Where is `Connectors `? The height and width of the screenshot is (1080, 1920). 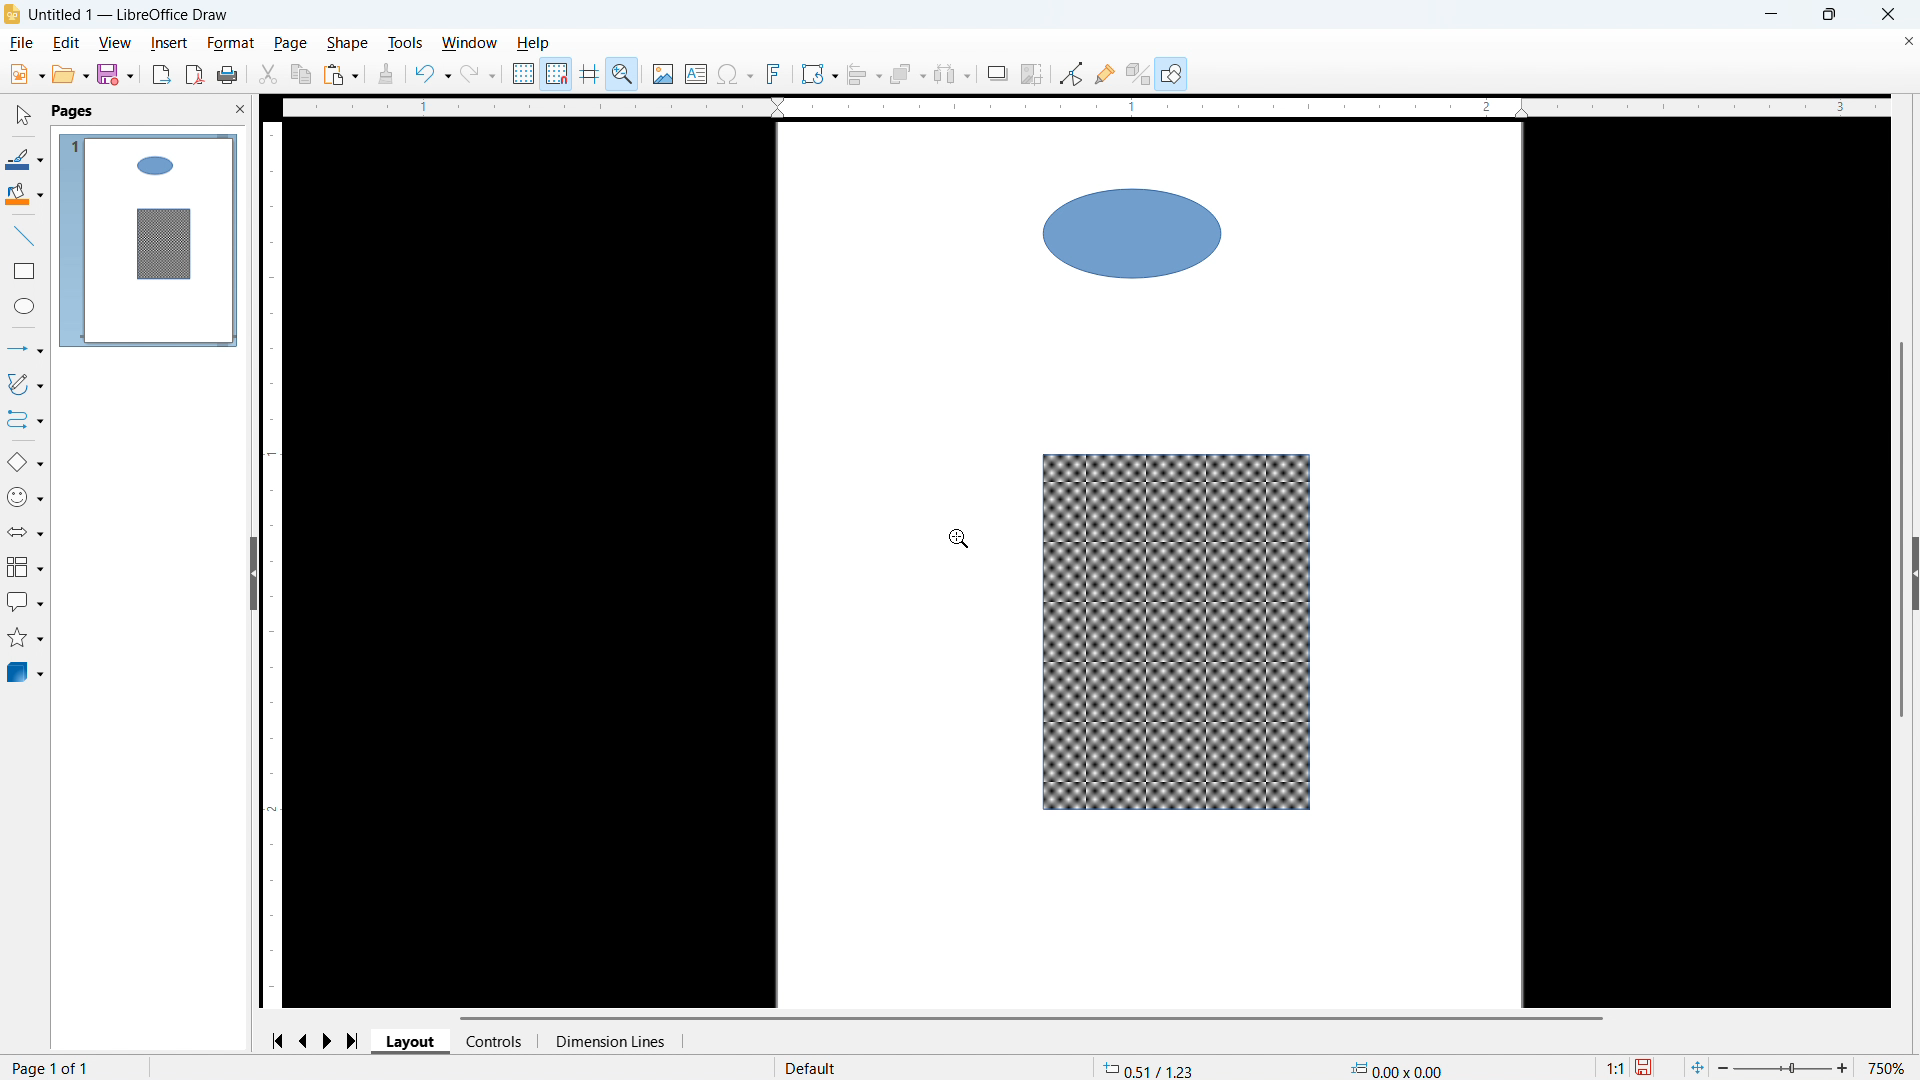
Connectors  is located at coordinates (25, 420).